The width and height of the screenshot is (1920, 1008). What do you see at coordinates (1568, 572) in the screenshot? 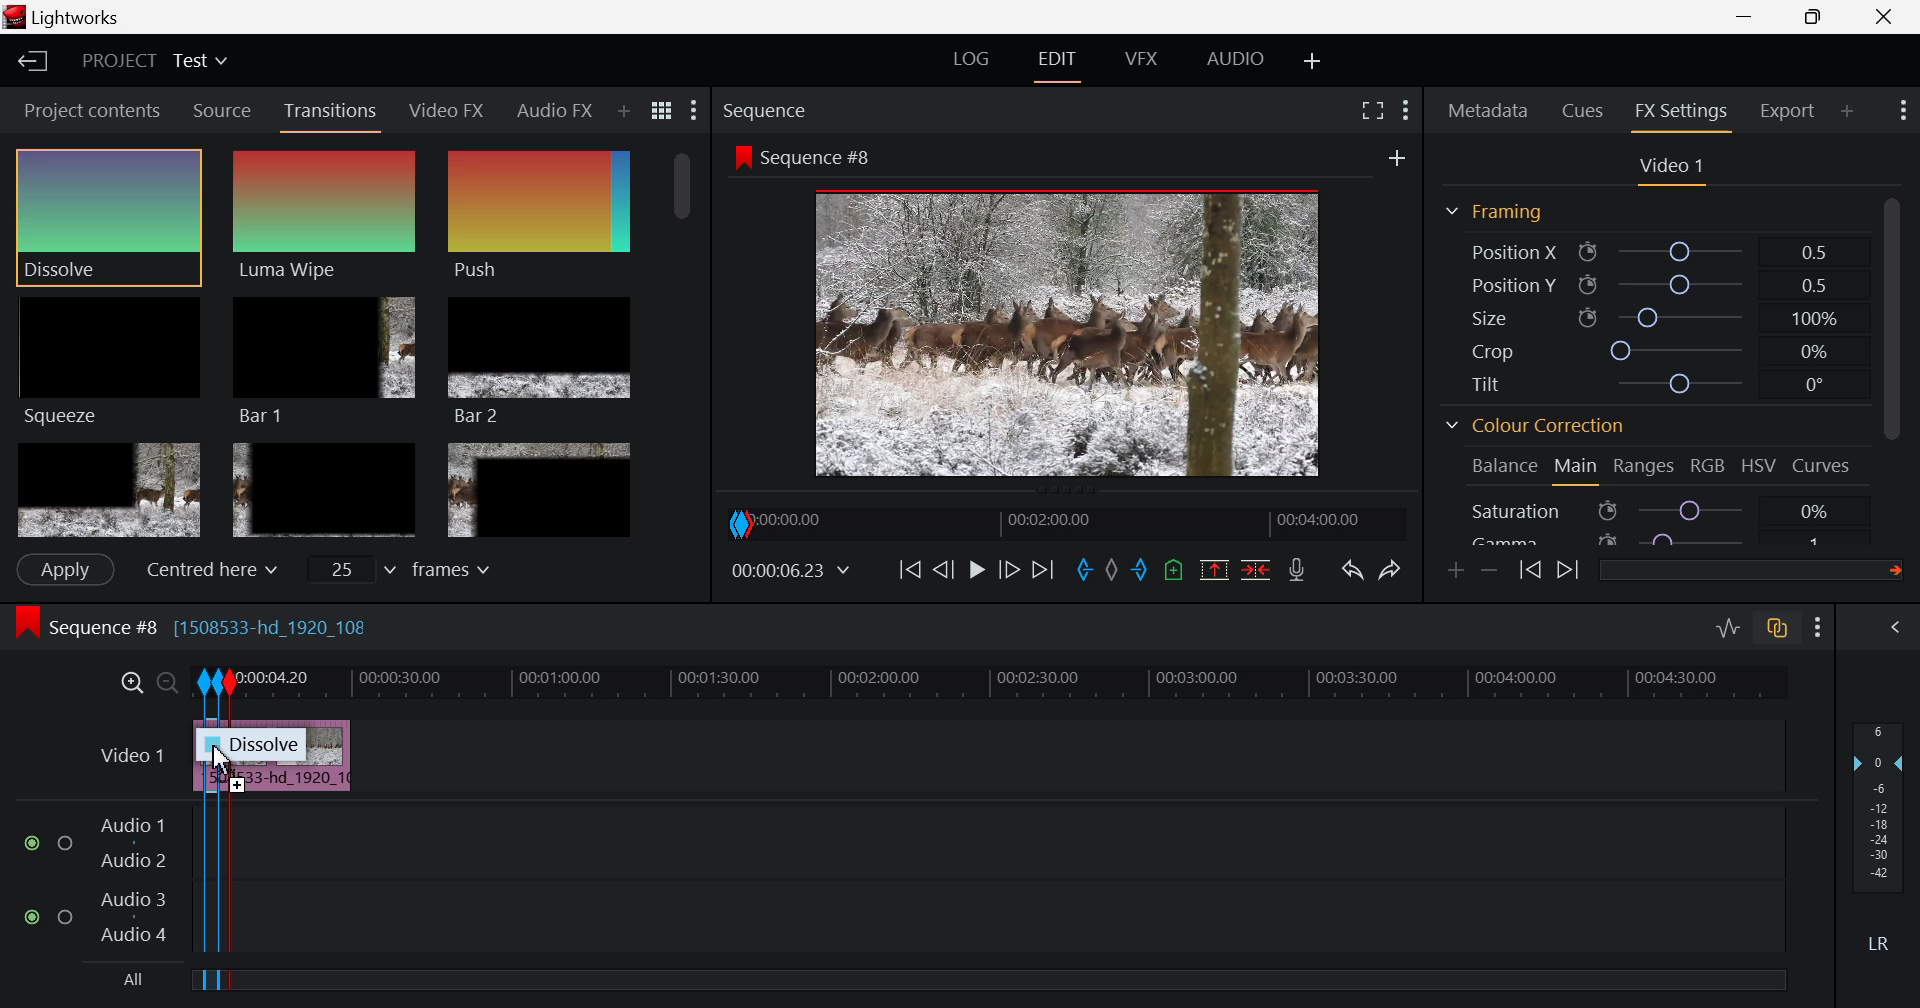
I see `Next keyframe` at bounding box center [1568, 572].